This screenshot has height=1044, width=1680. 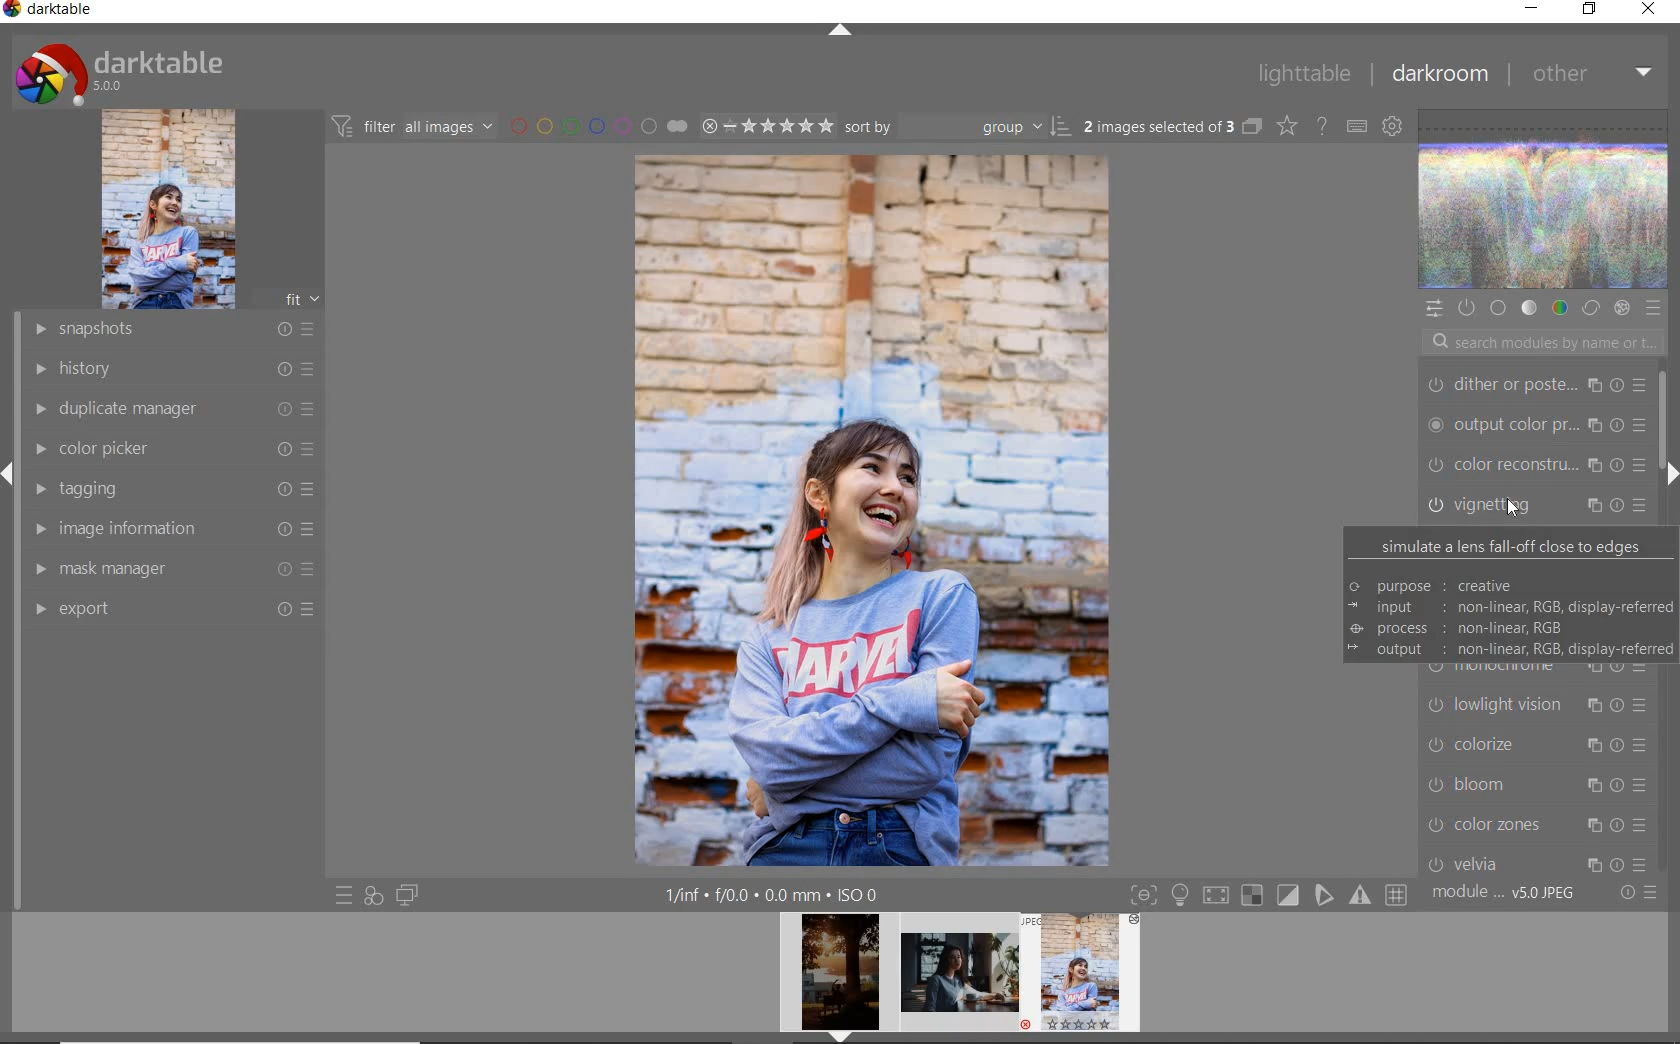 What do you see at coordinates (1303, 73) in the screenshot?
I see `LIGHTTABLE` at bounding box center [1303, 73].